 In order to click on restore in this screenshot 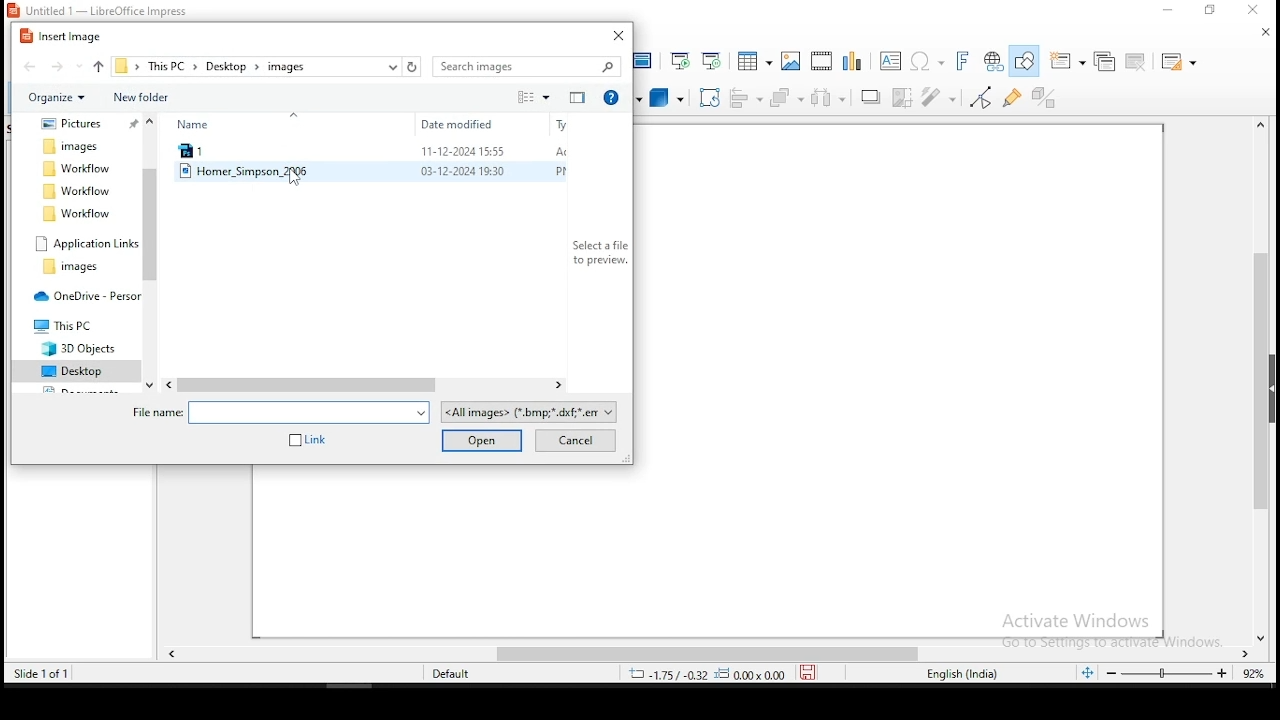, I will do `click(1212, 10)`.